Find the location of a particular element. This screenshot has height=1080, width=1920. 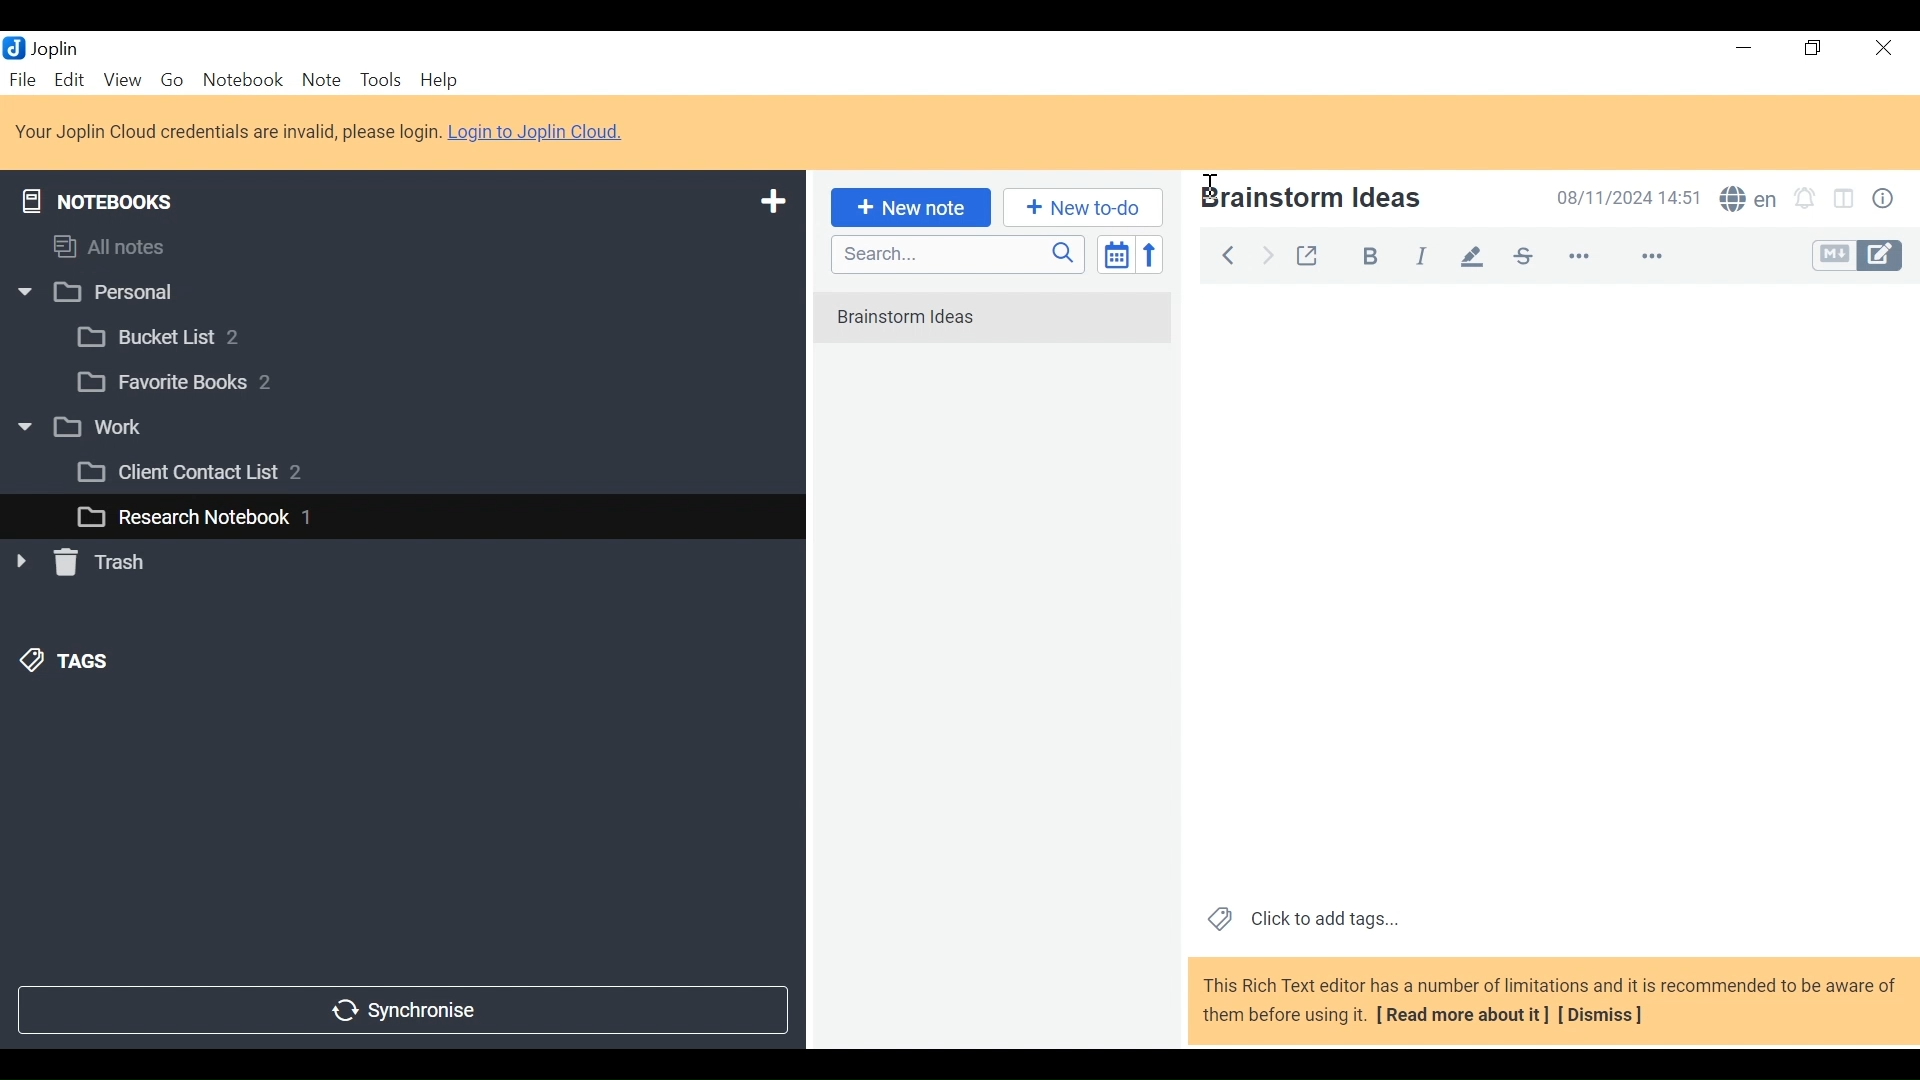

[3 Bucket List 2 is located at coordinates (197, 335).